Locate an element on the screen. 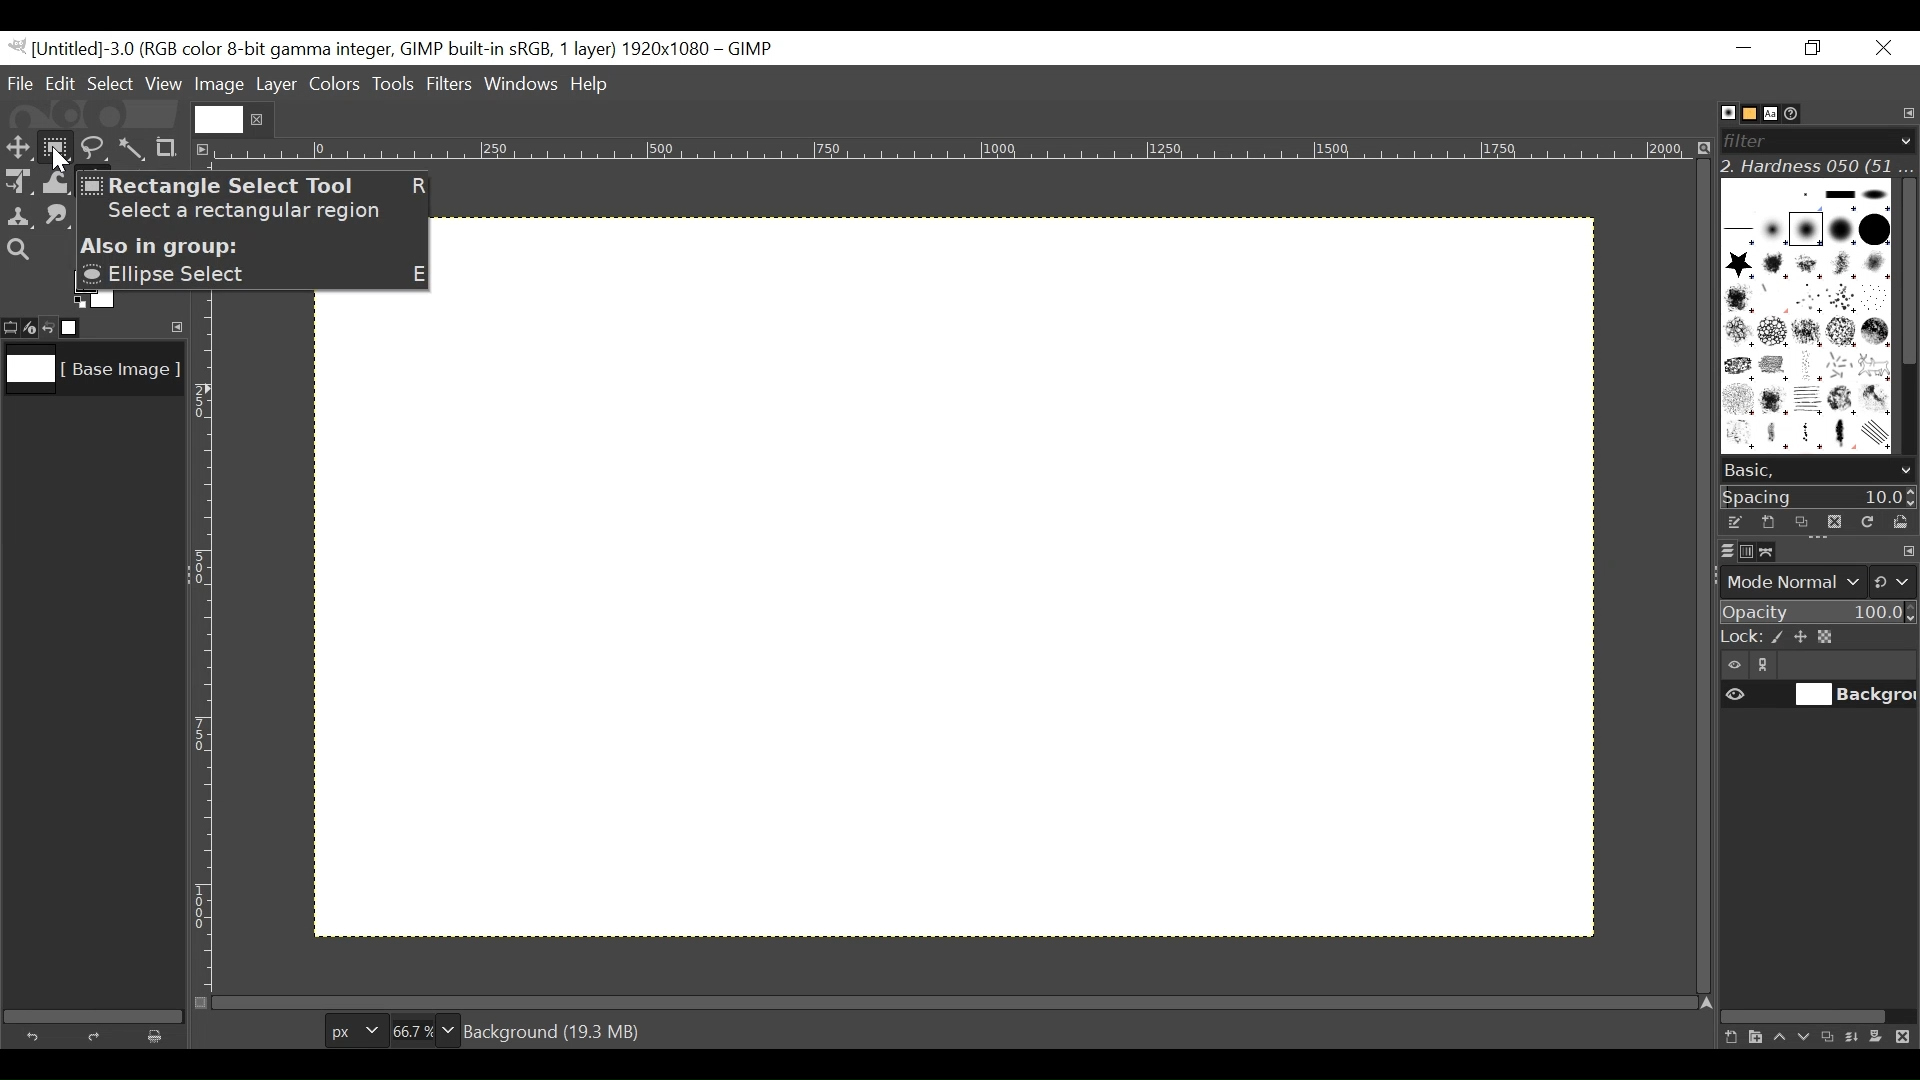 The height and width of the screenshot is (1080, 1920). Background (19.3 MB) is located at coordinates (552, 1031).